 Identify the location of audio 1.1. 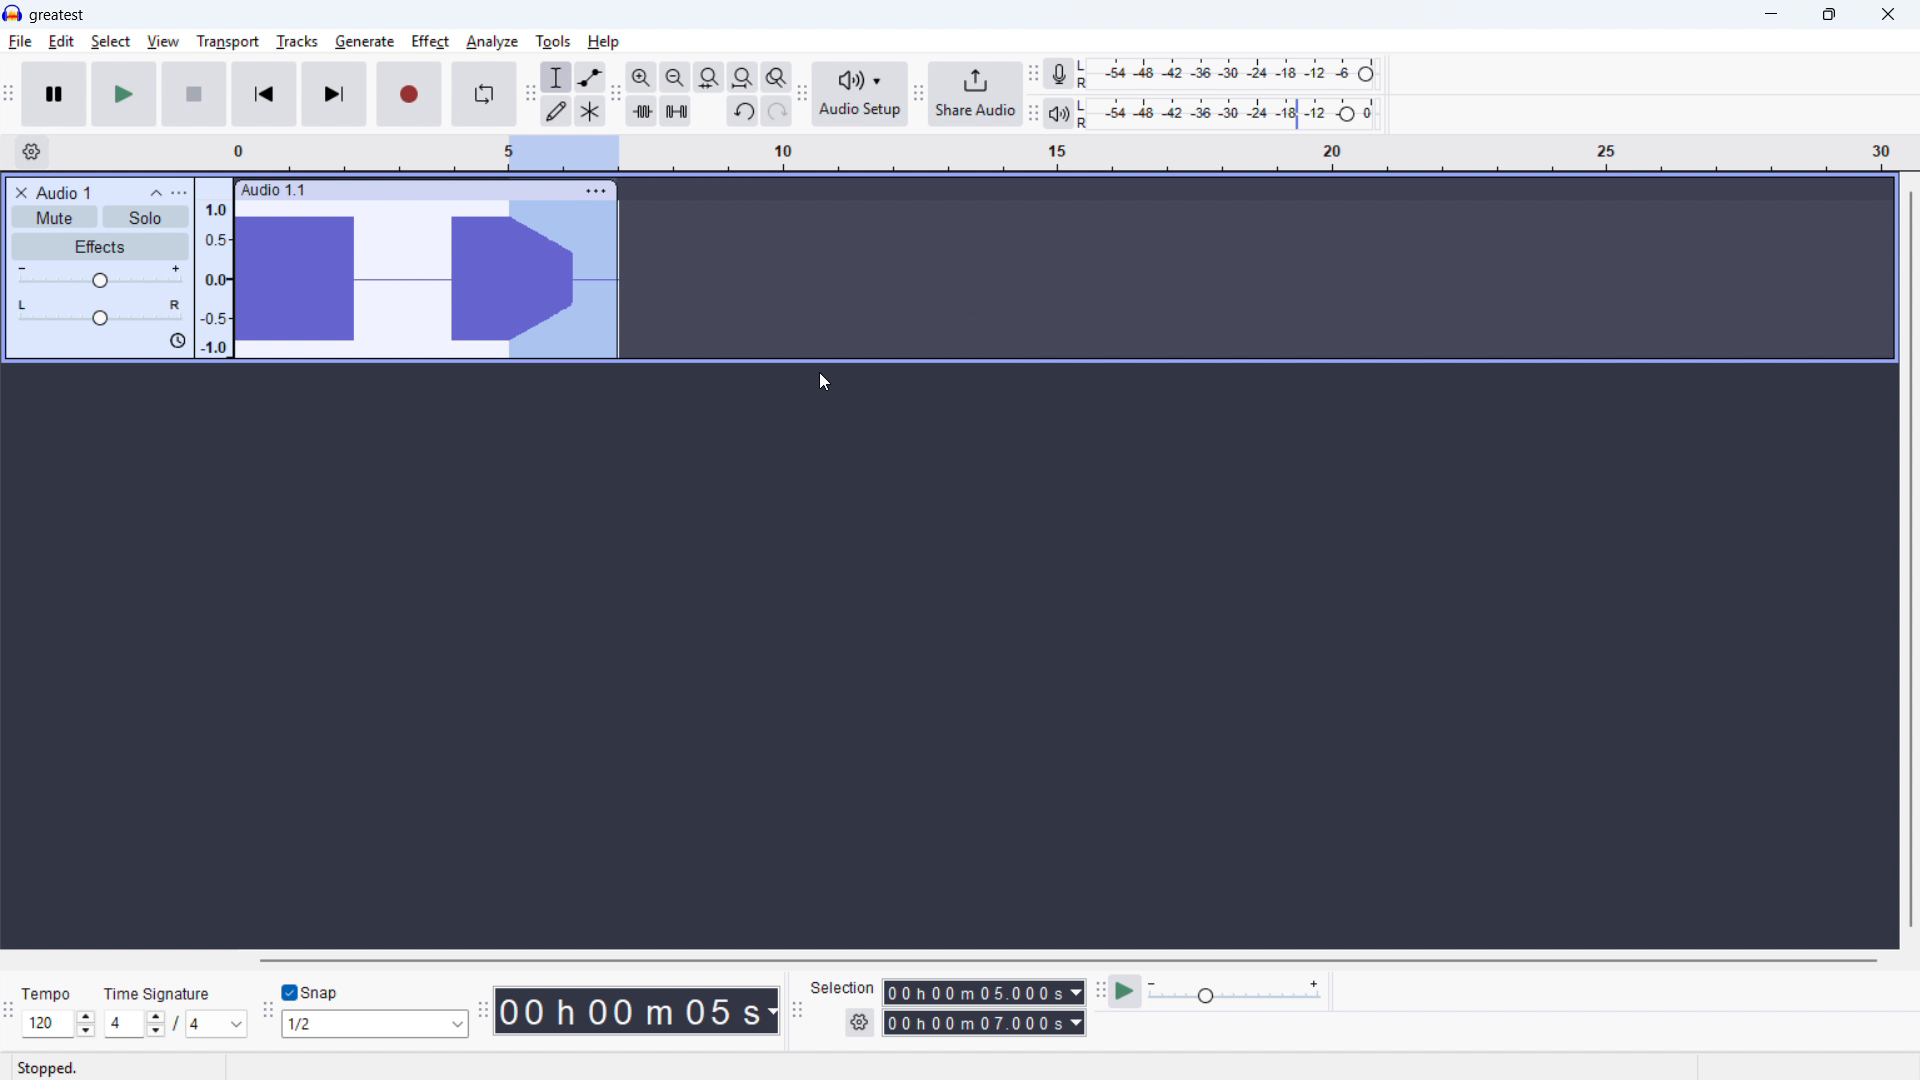
(273, 188).